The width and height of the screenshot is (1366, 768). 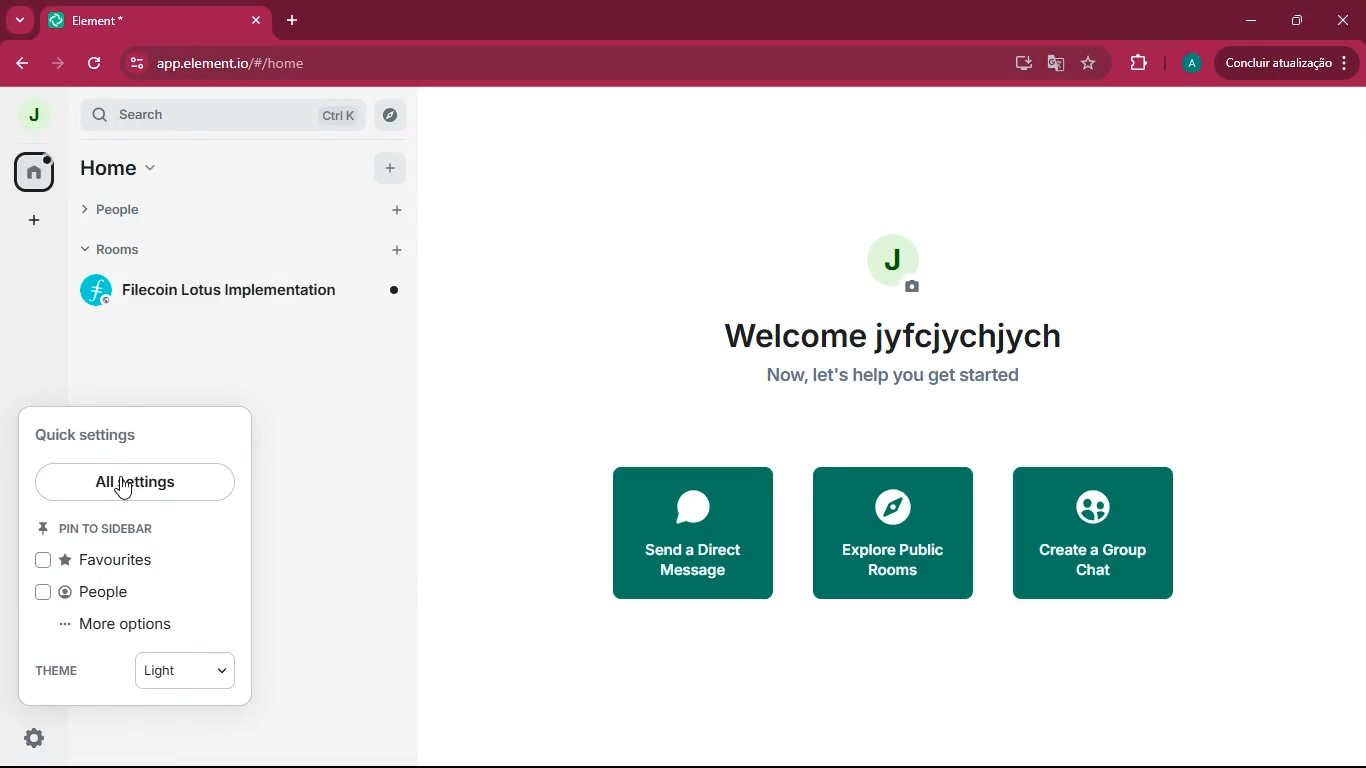 I want to click on forward, so click(x=58, y=65).